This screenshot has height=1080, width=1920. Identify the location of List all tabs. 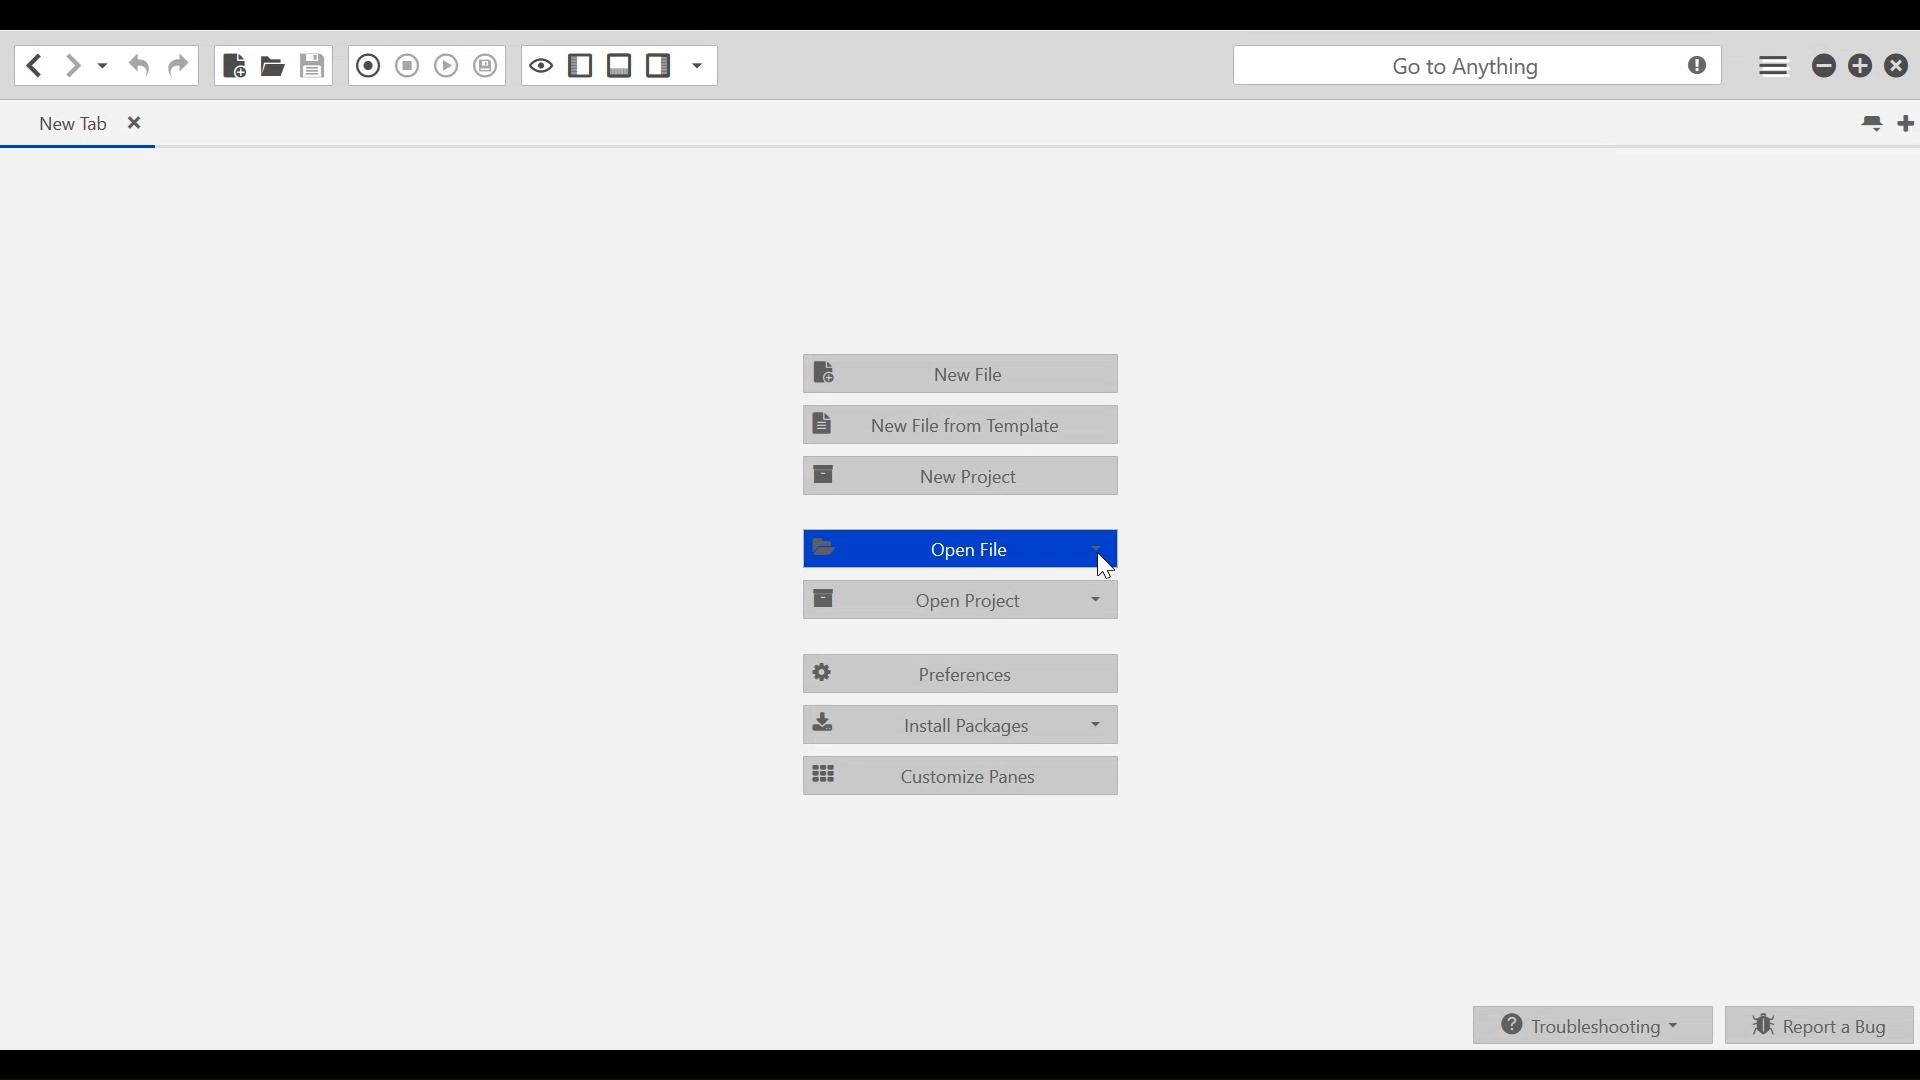
(1864, 123).